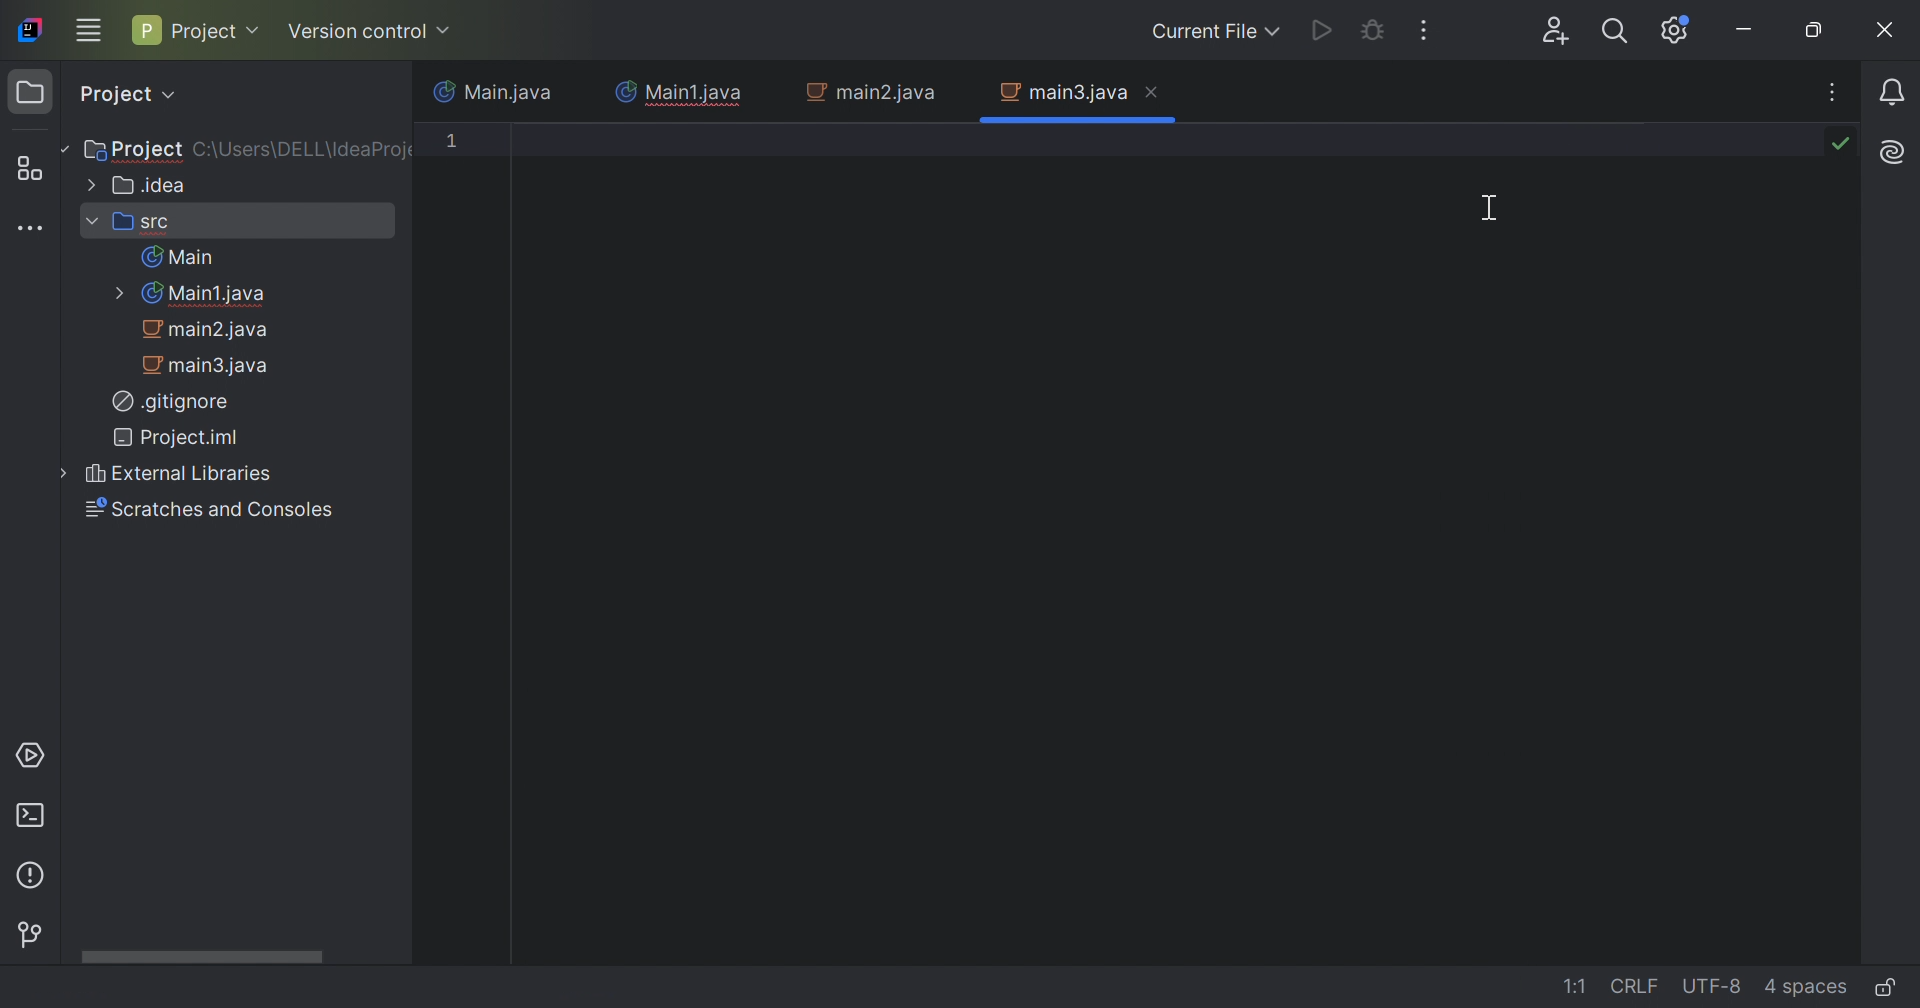 Image resolution: width=1920 pixels, height=1008 pixels. Describe the element at coordinates (177, 256) in the screenshot. I see `Main` at that location.